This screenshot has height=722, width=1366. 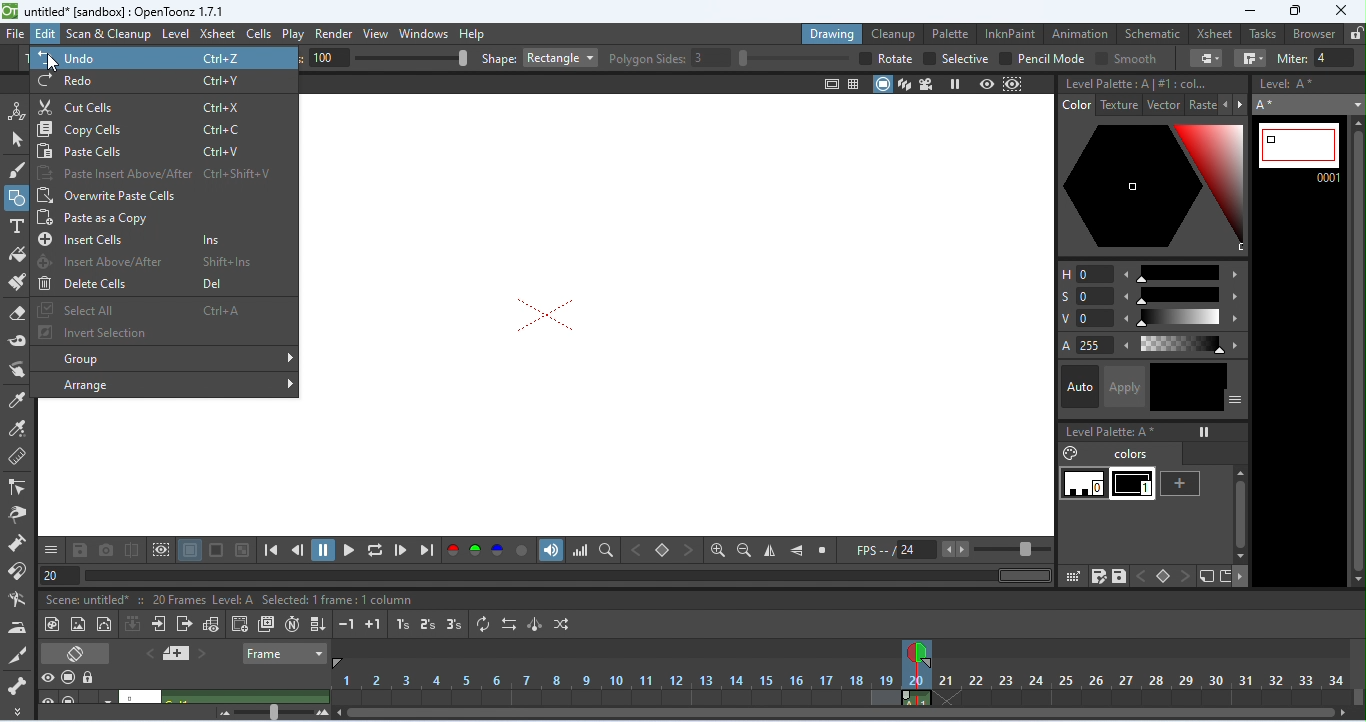 I want to click on create blank drawing, so click(x=238, y=624).